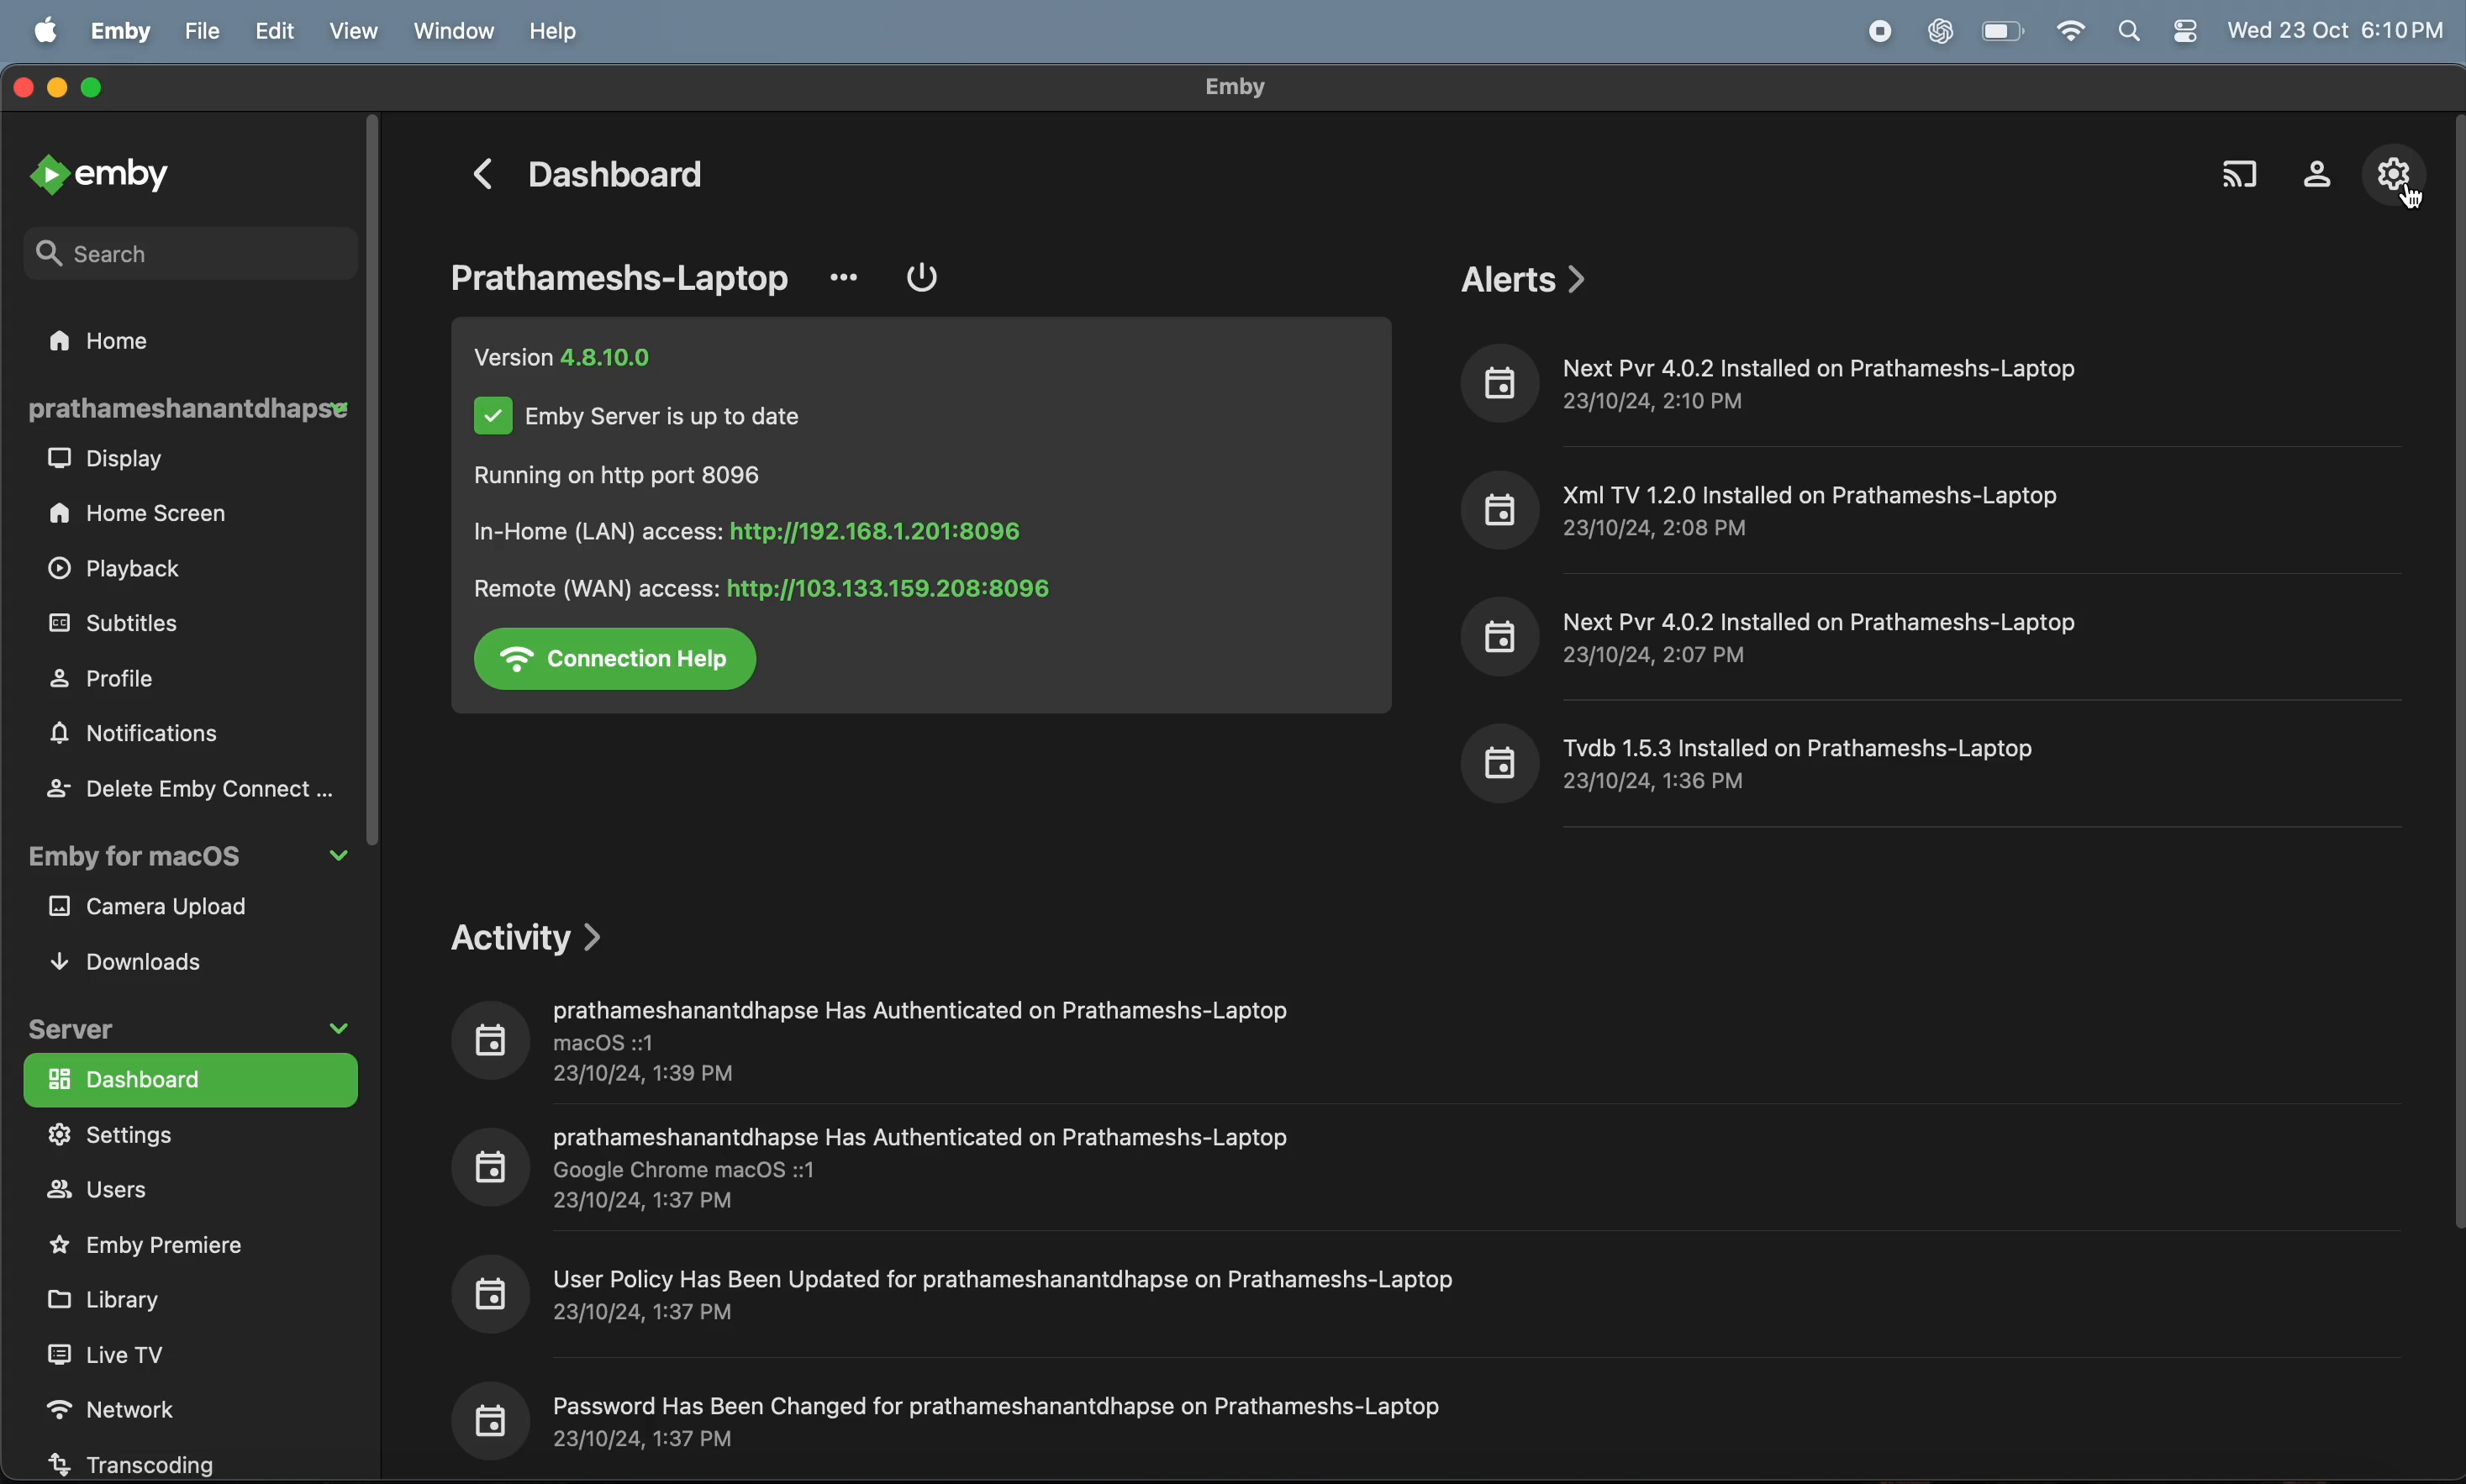 The width and height of the screenshot is (2466, 1484). Describe the element at coordinates (181, 855) in the screenshot. I see `emby for macos` at that location.